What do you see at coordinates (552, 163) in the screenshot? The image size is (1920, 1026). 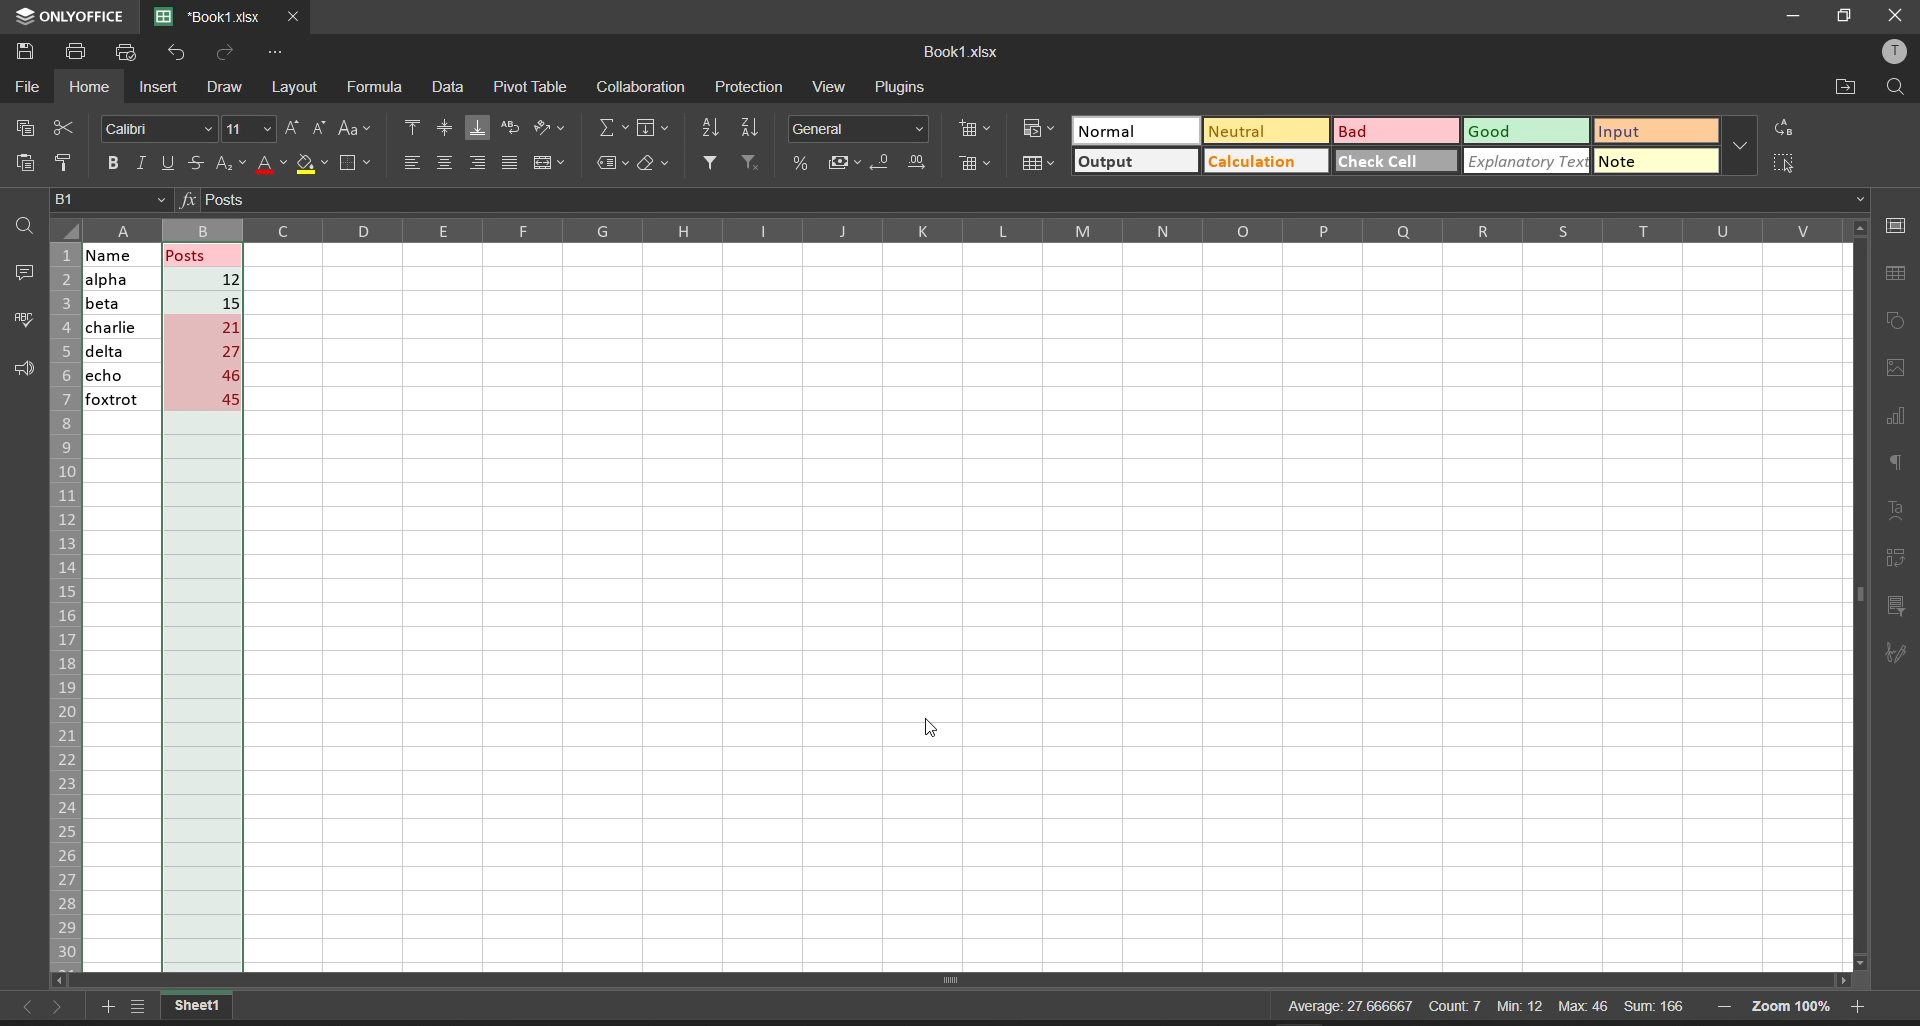 I see `merge and center` at bounding box center [552, 163].